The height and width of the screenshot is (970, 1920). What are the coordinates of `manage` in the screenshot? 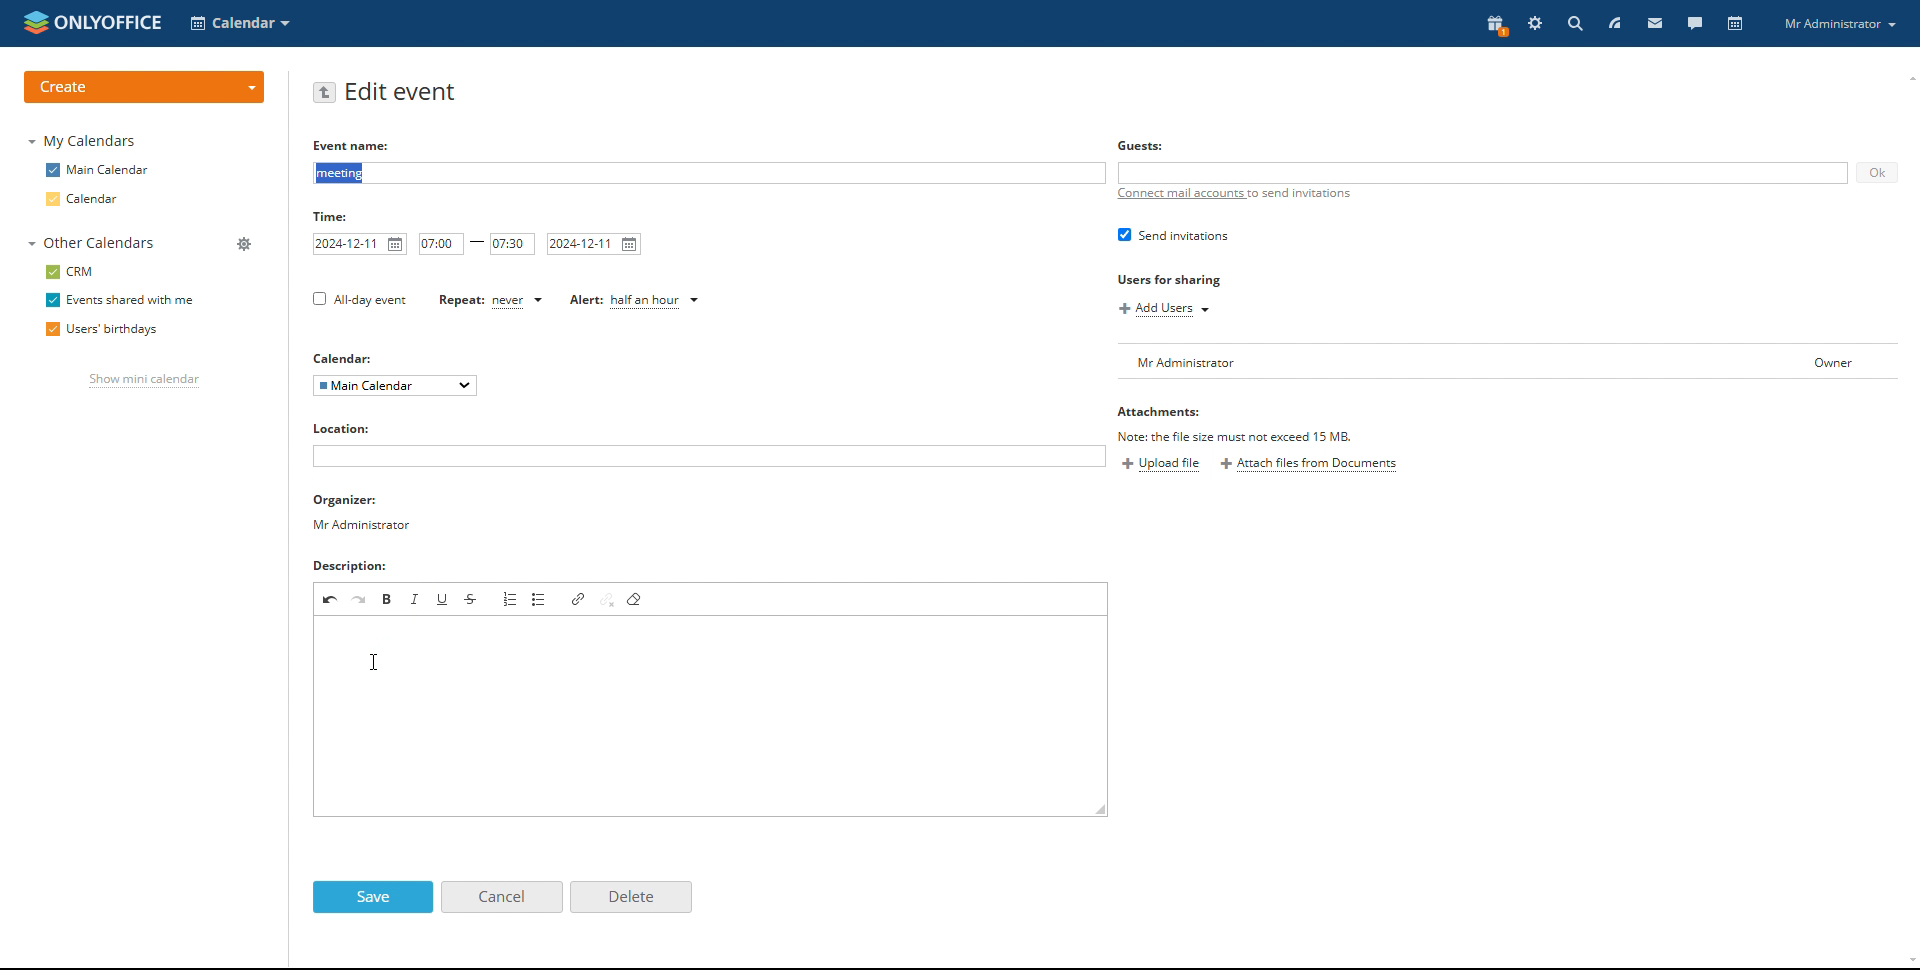 It's located at (244, 246).